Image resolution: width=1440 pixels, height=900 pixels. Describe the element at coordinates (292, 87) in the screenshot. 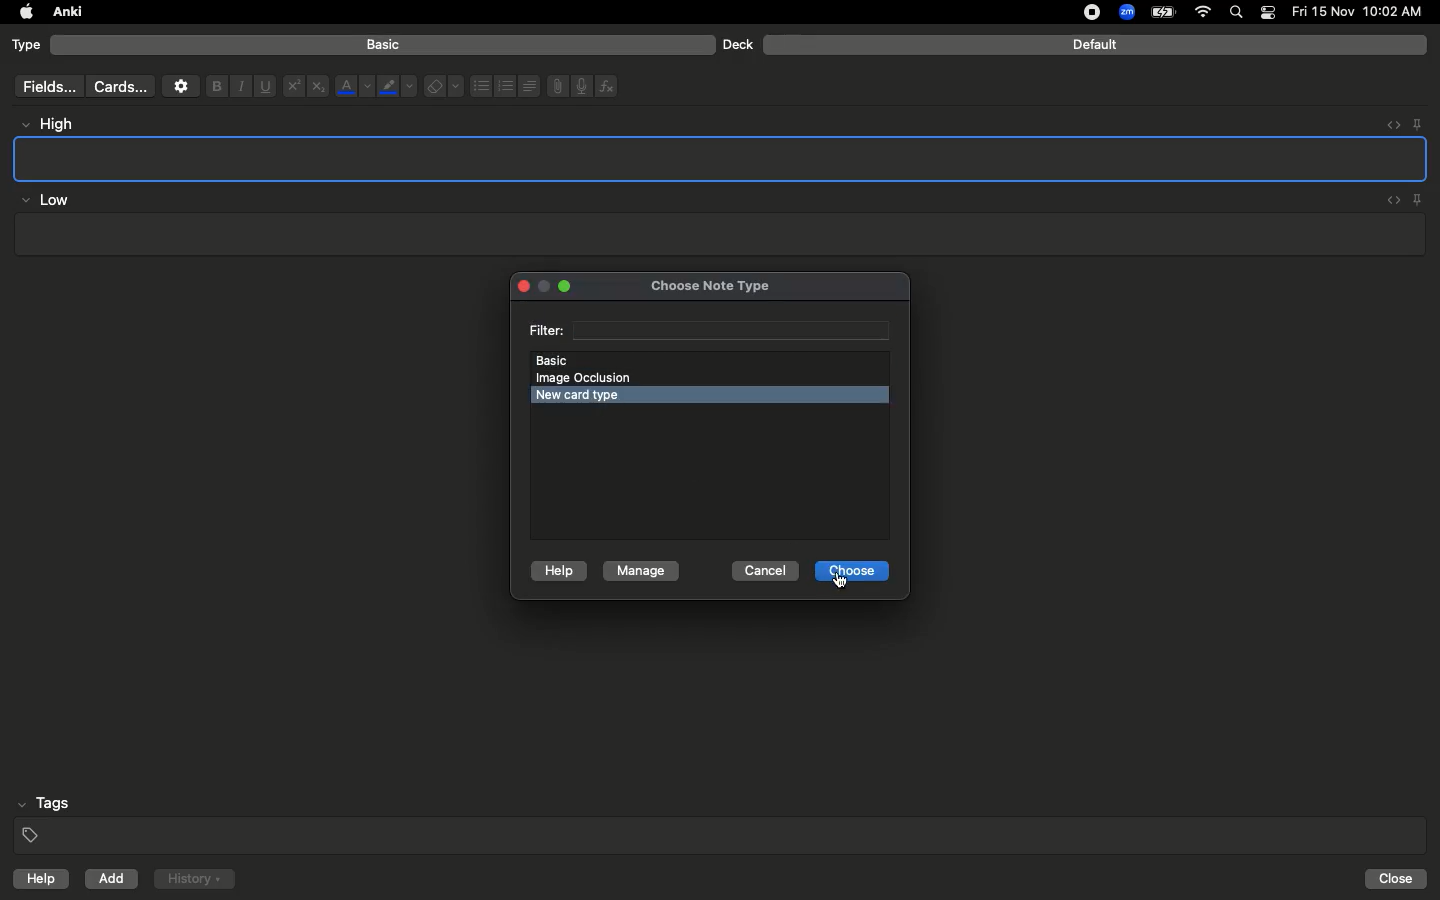

I see `Superscript` at that location.